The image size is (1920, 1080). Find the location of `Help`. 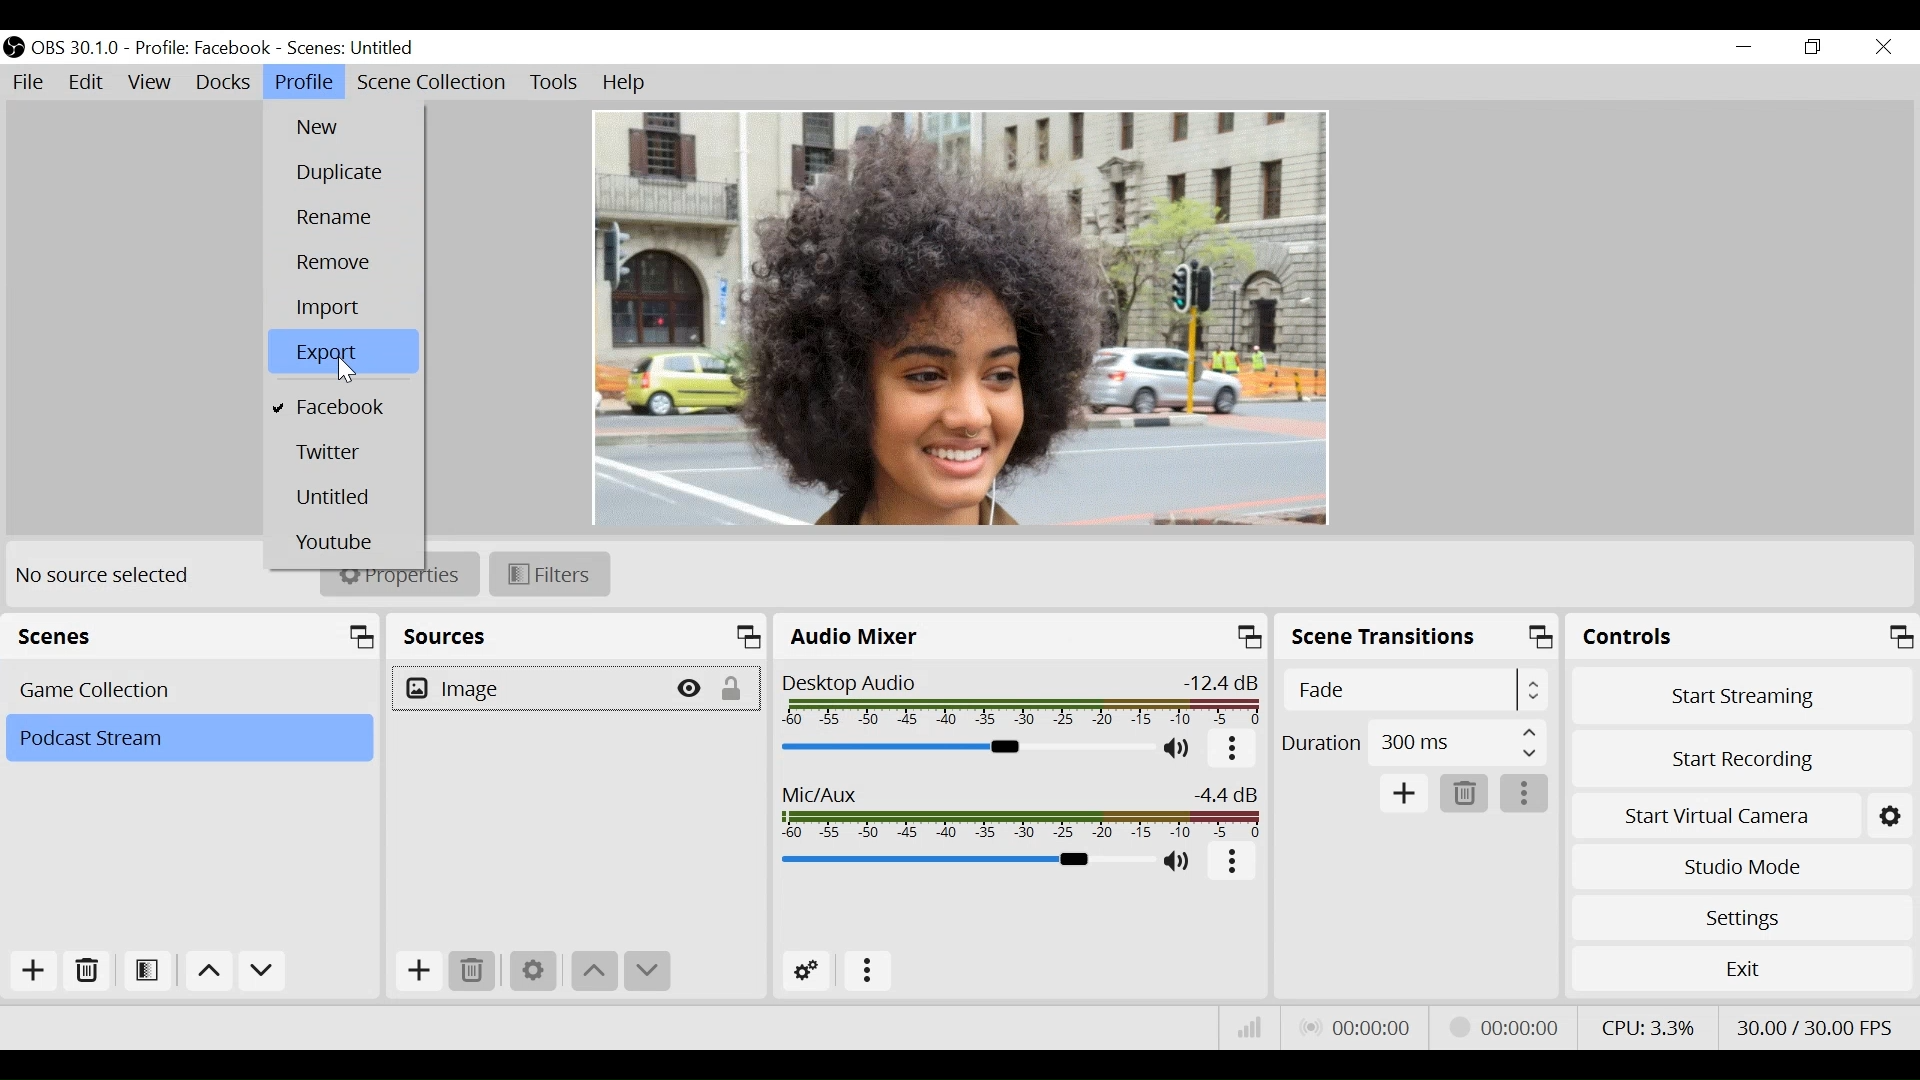

Help is located at coordinates (623, 85).